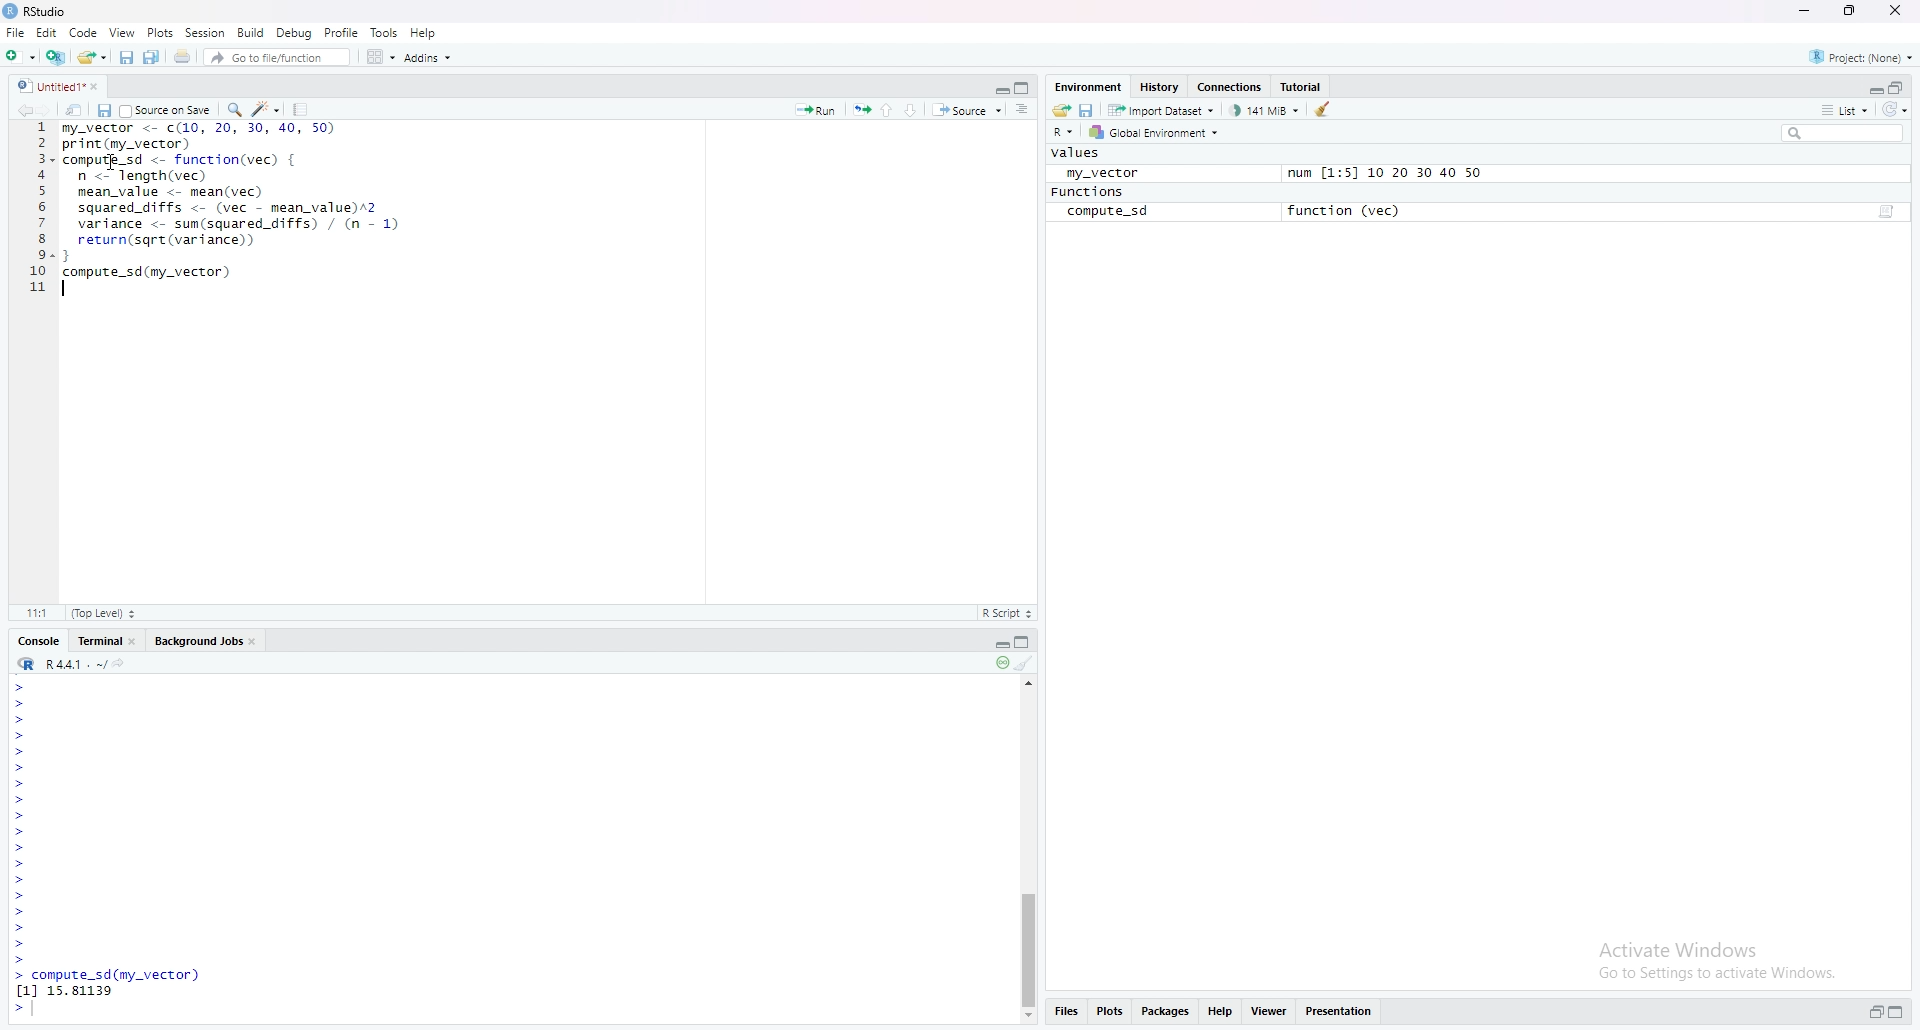  I want to click on Help, so click(1219, 1010).